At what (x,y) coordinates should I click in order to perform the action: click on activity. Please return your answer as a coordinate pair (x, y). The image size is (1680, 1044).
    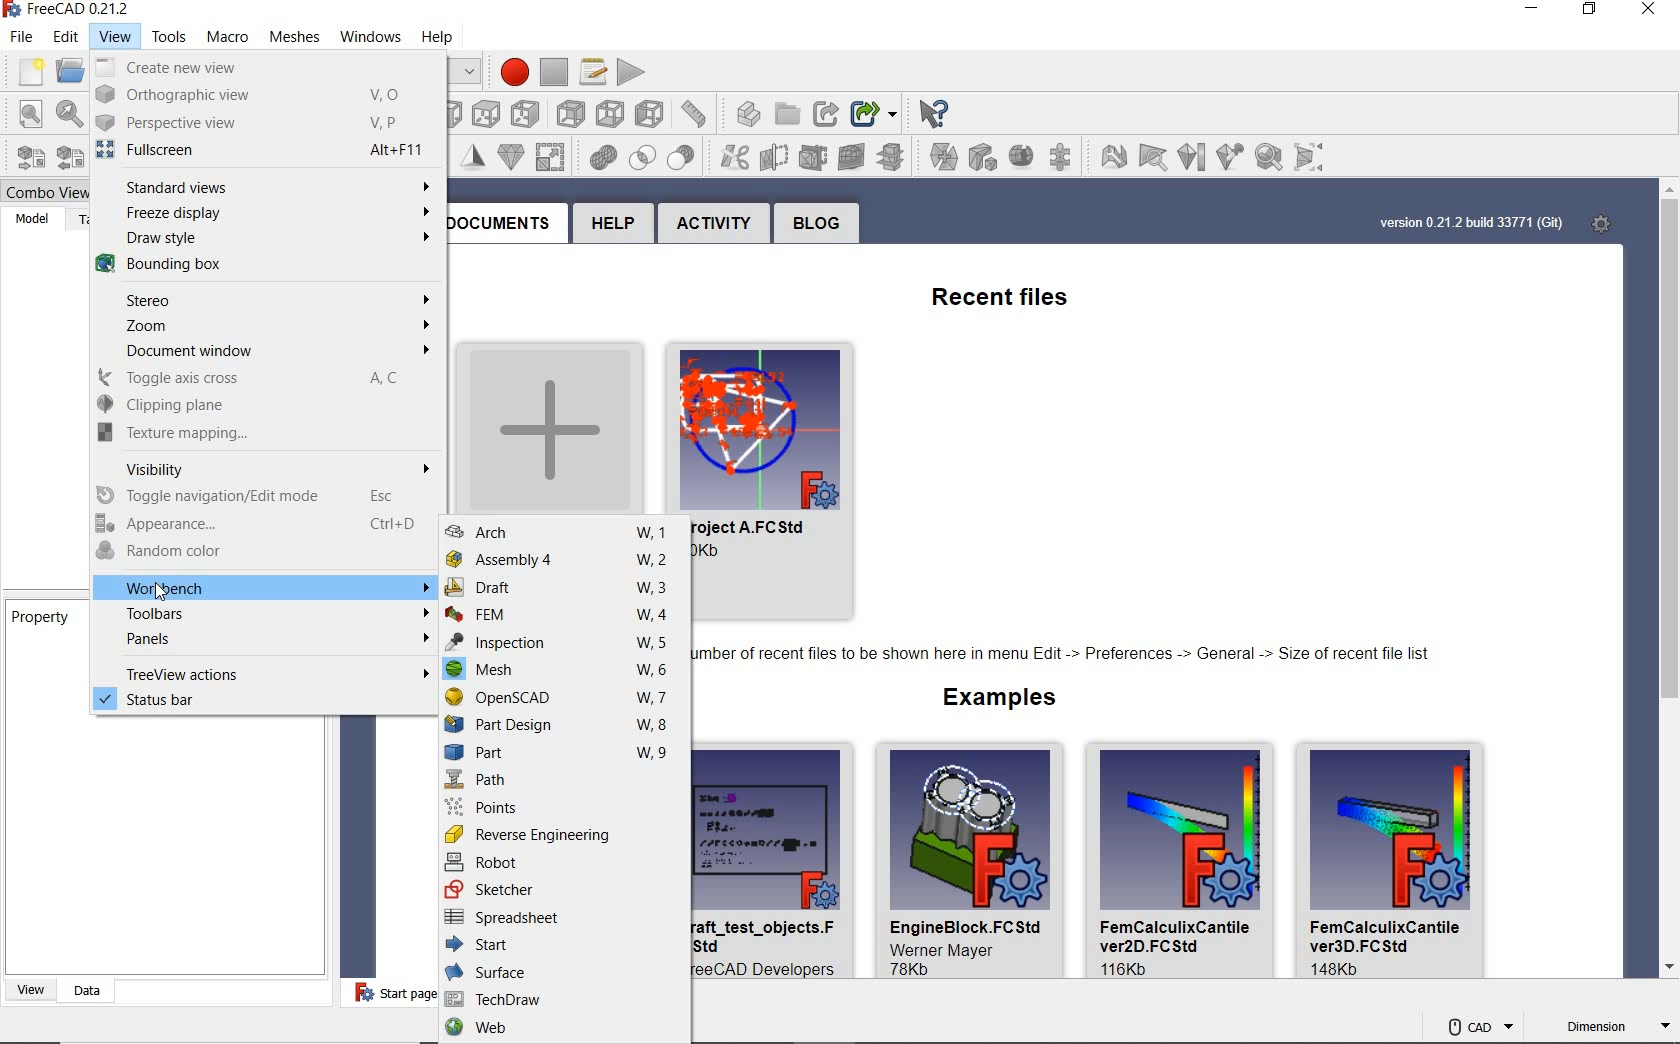
    Looking at the image, I should click on (716, 224).